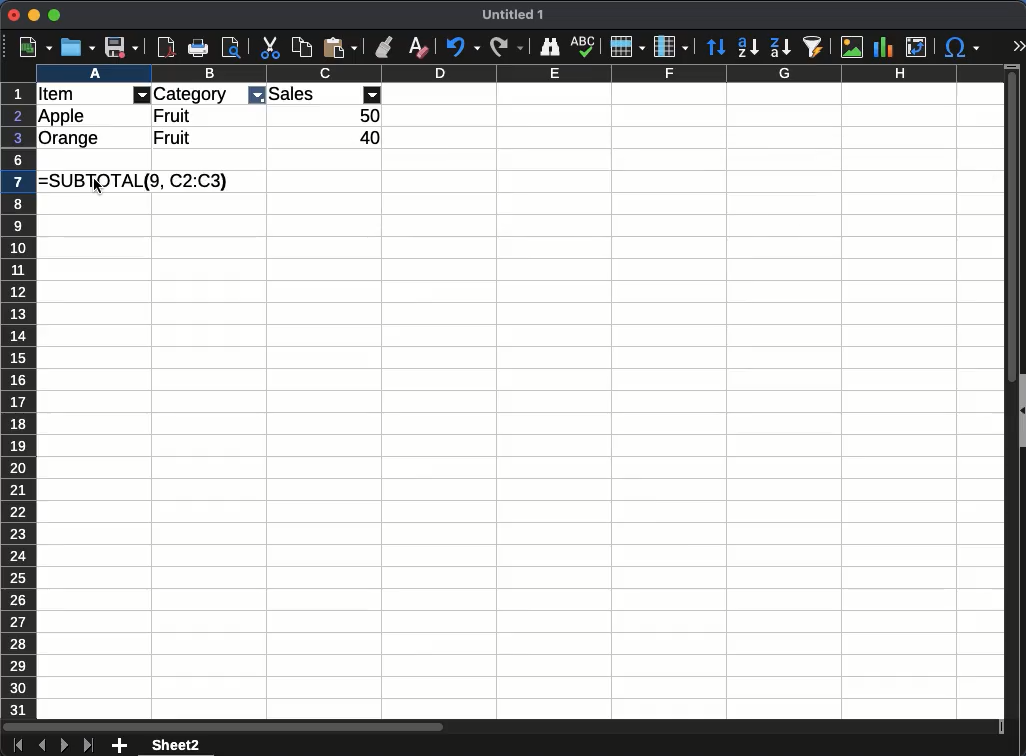 This screenshot has height=756, width=1026. I want to click on maximize, so click(53, 15).